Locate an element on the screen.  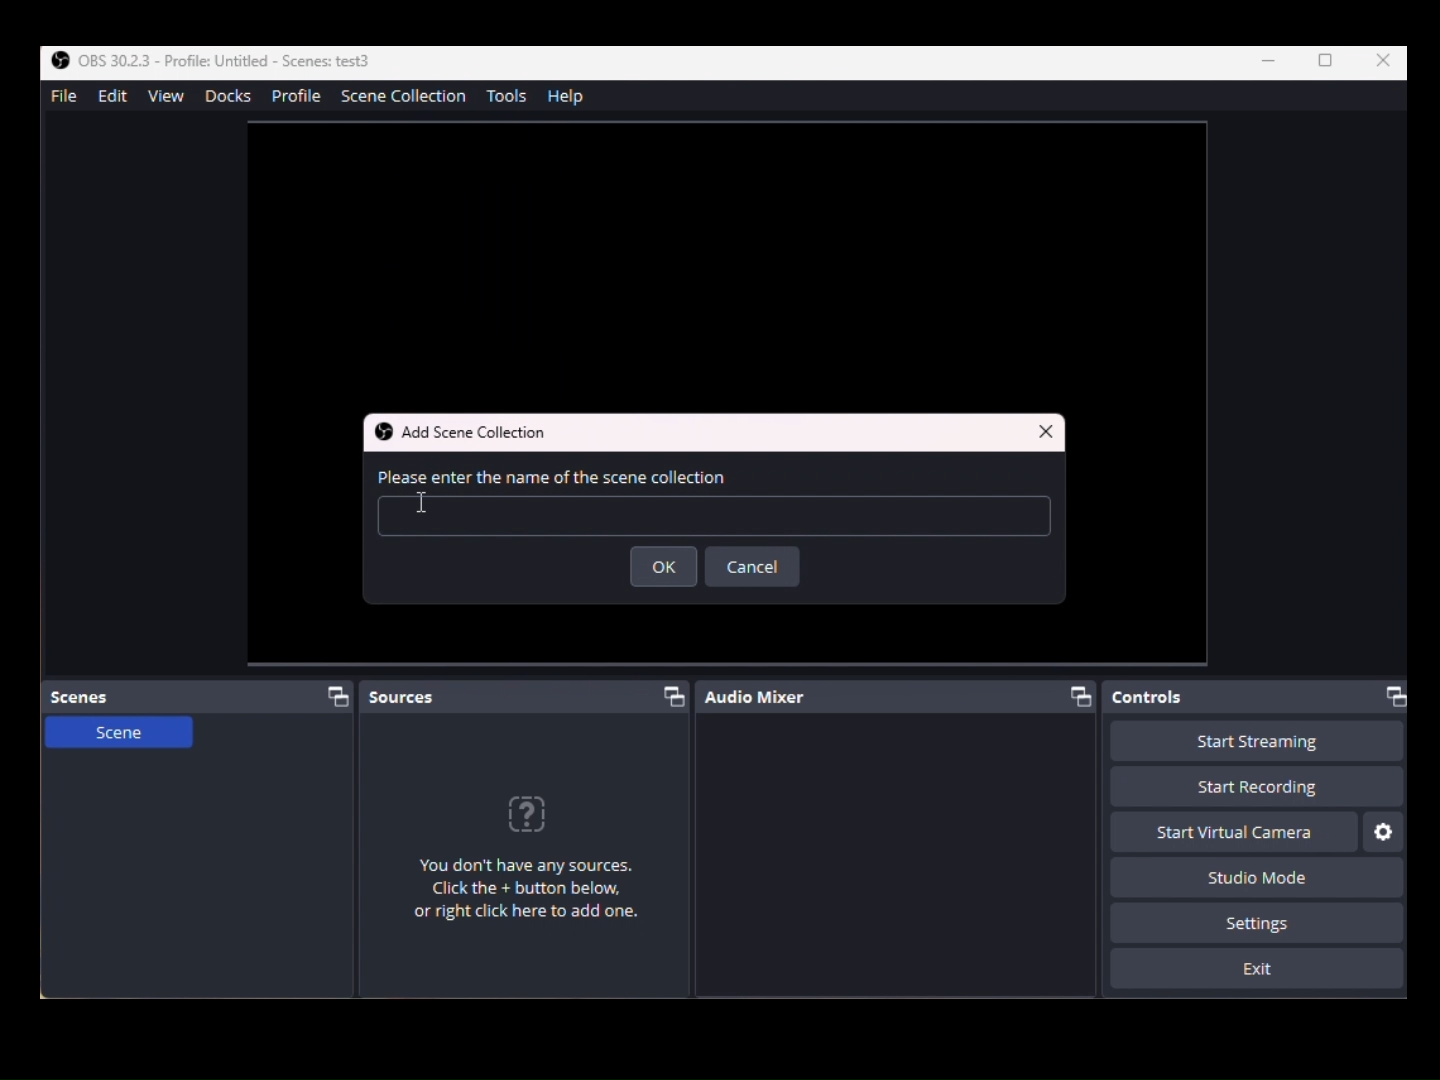
Scene is located at coordinates (117, 740).